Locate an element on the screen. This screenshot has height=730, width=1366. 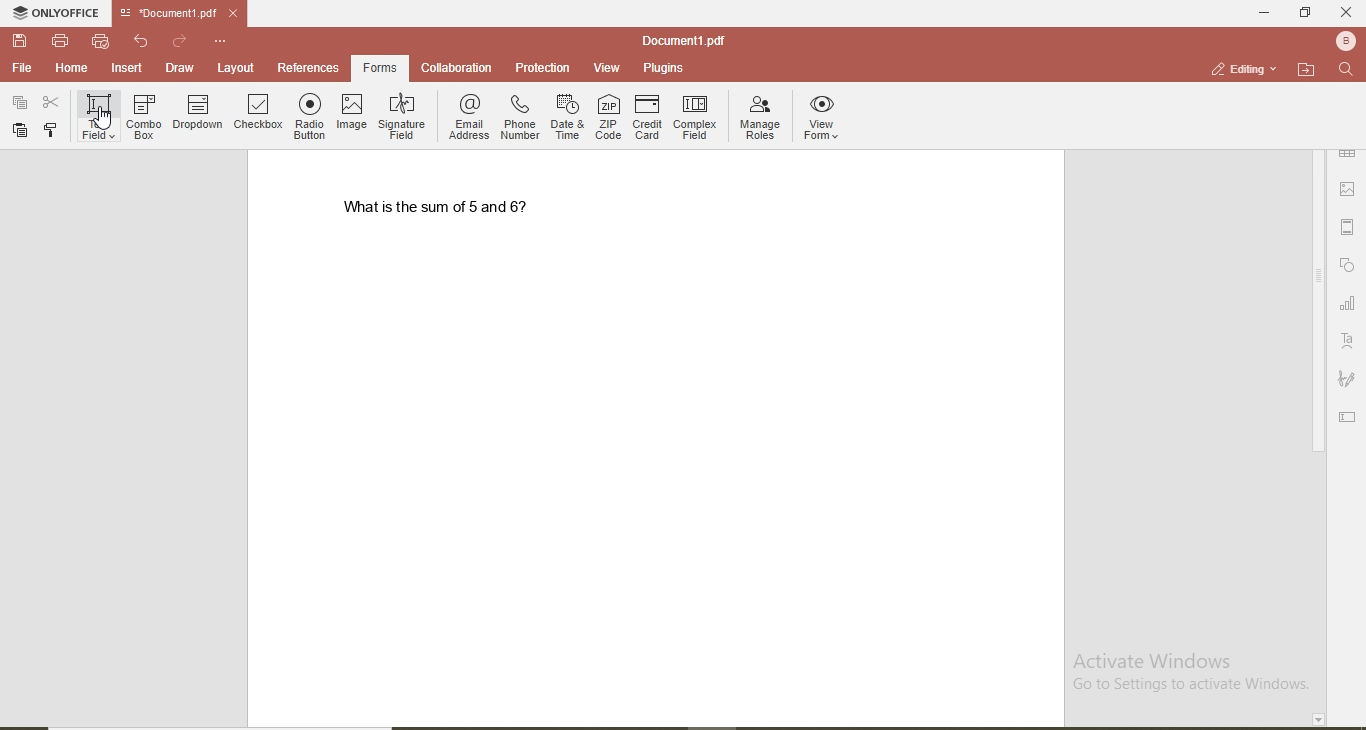
file name is located at coordinates (682, 37).